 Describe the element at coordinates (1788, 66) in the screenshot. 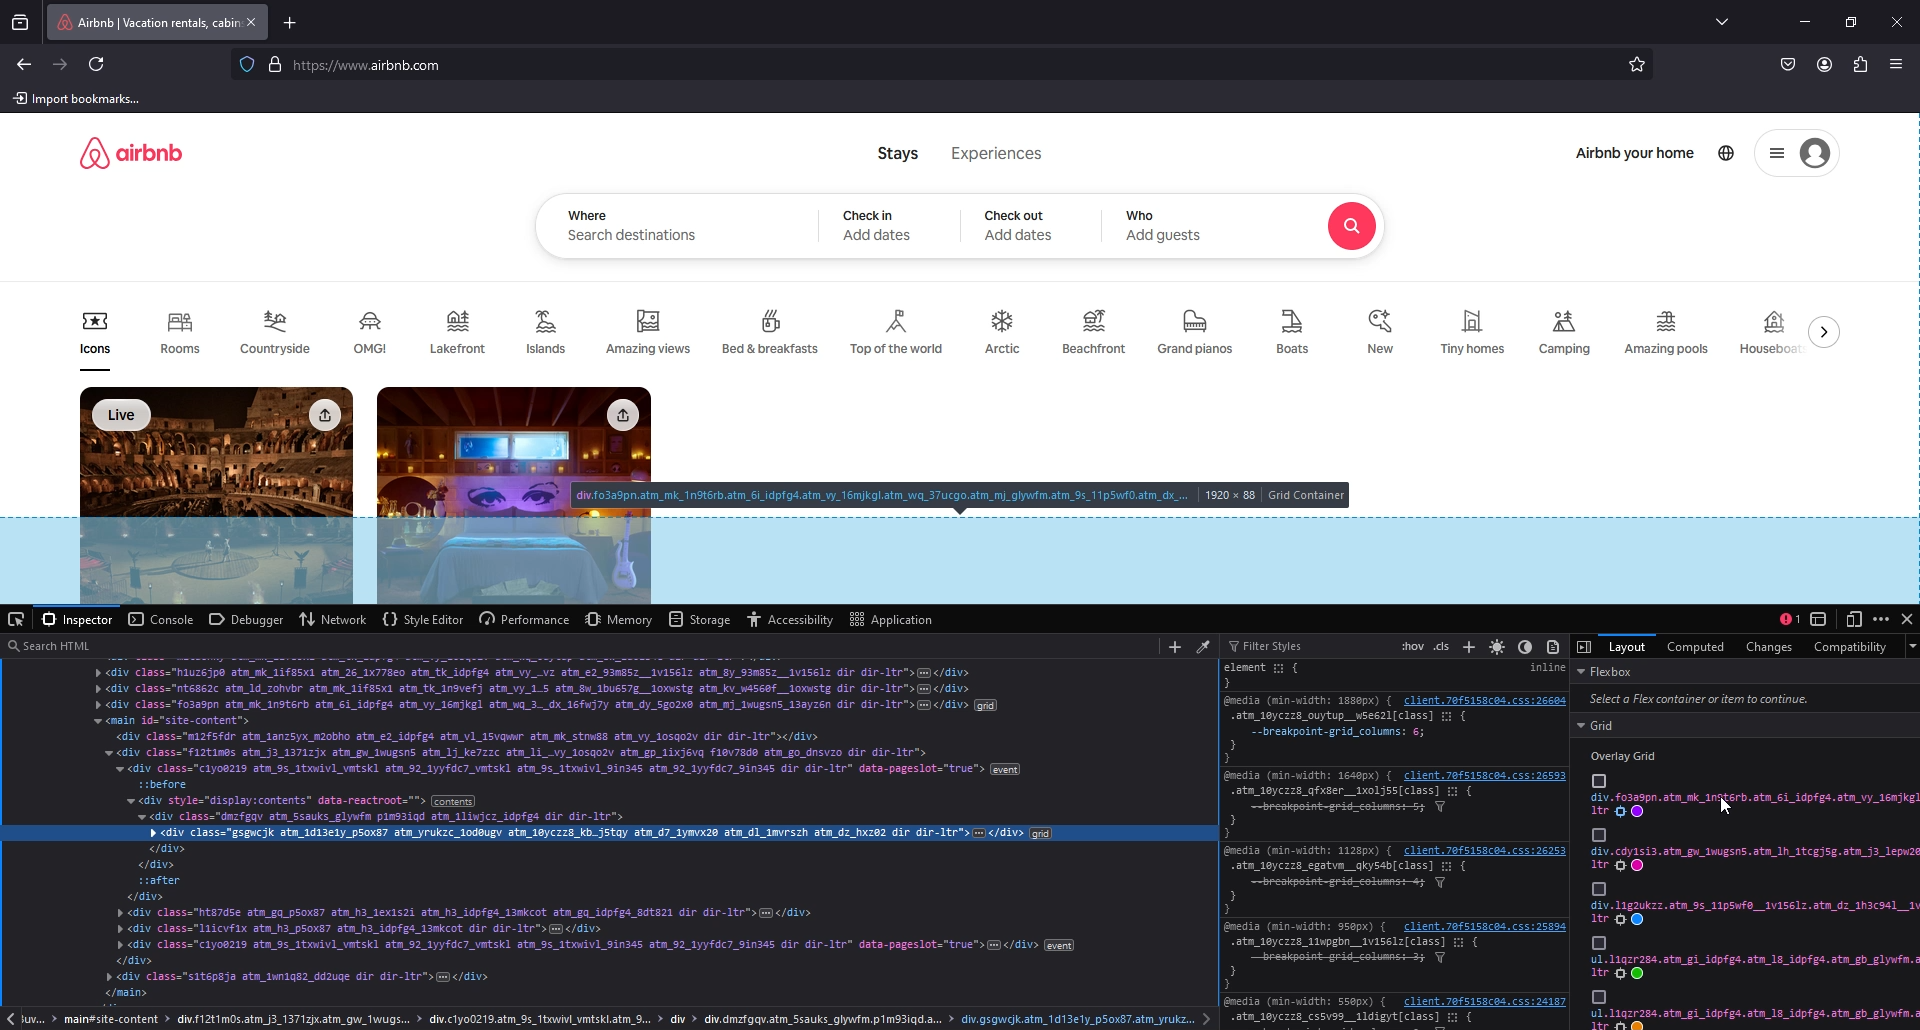

I see `save to pocket` at that location.